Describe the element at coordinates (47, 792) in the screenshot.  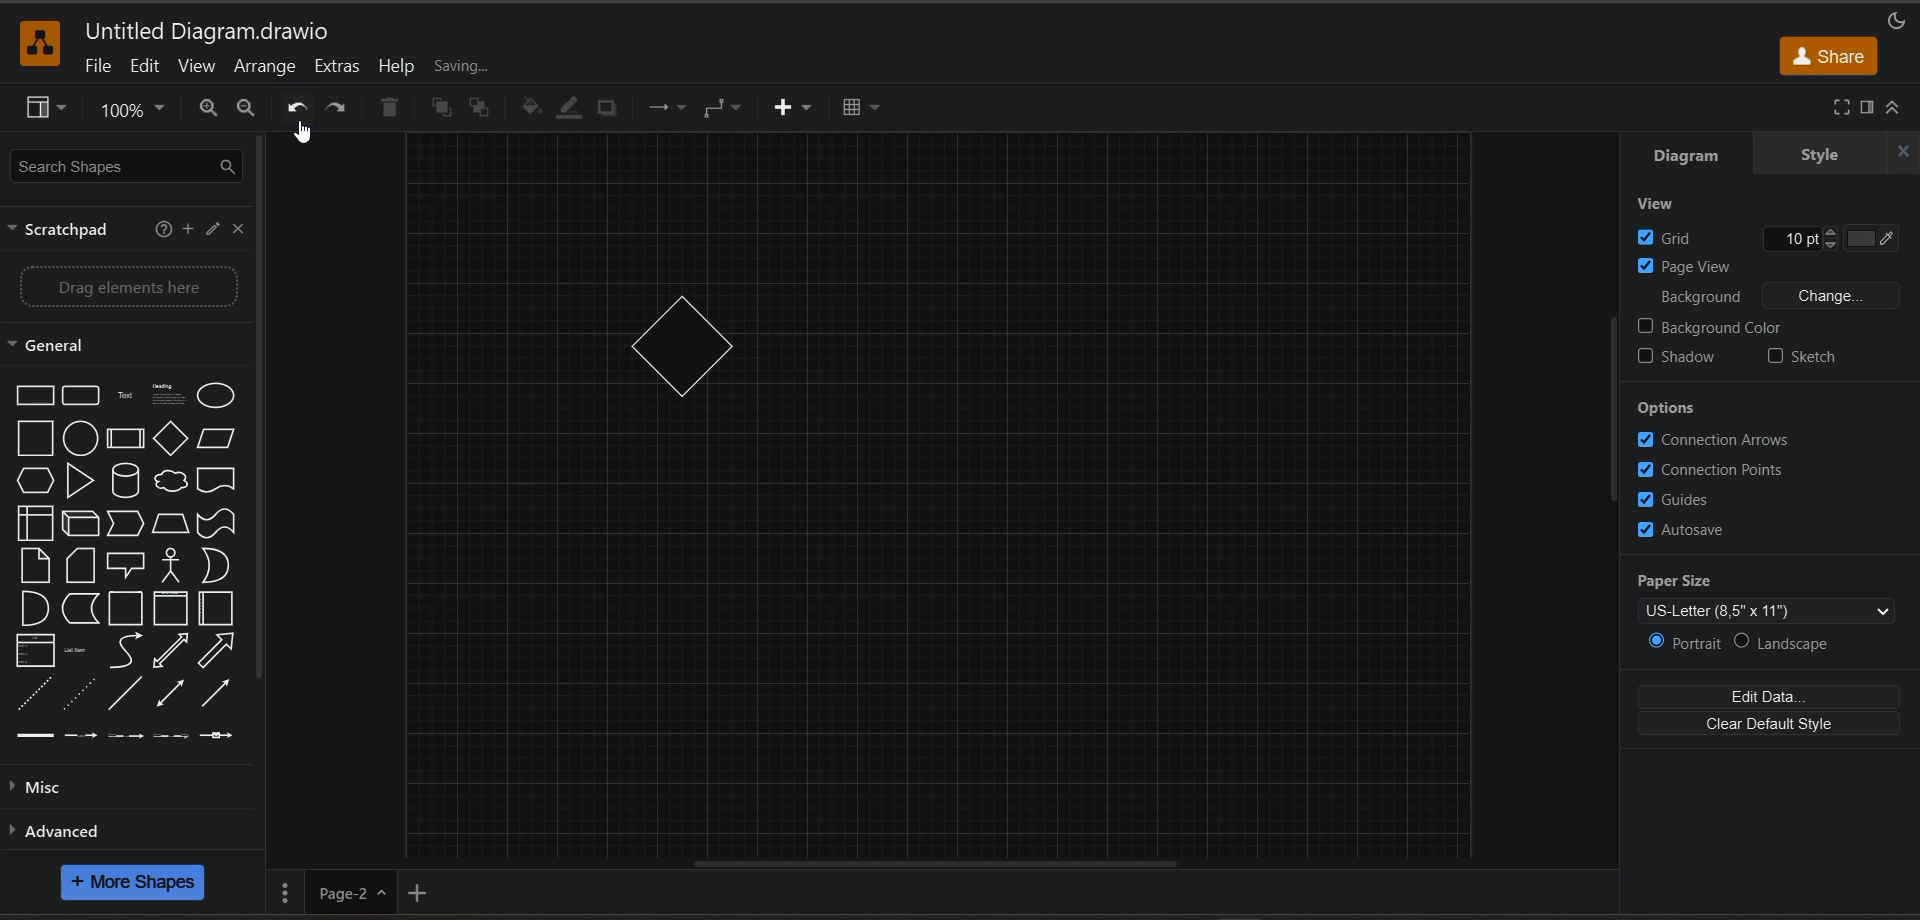
I see `misc` at that location.